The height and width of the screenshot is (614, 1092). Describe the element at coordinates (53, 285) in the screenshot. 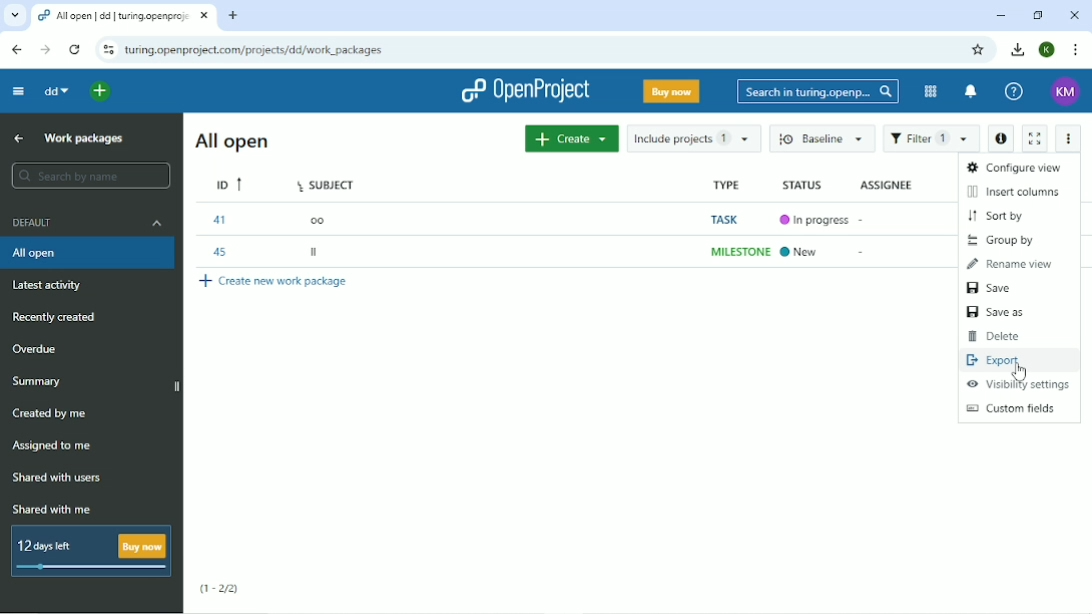

I see `Latest activity` at that location.